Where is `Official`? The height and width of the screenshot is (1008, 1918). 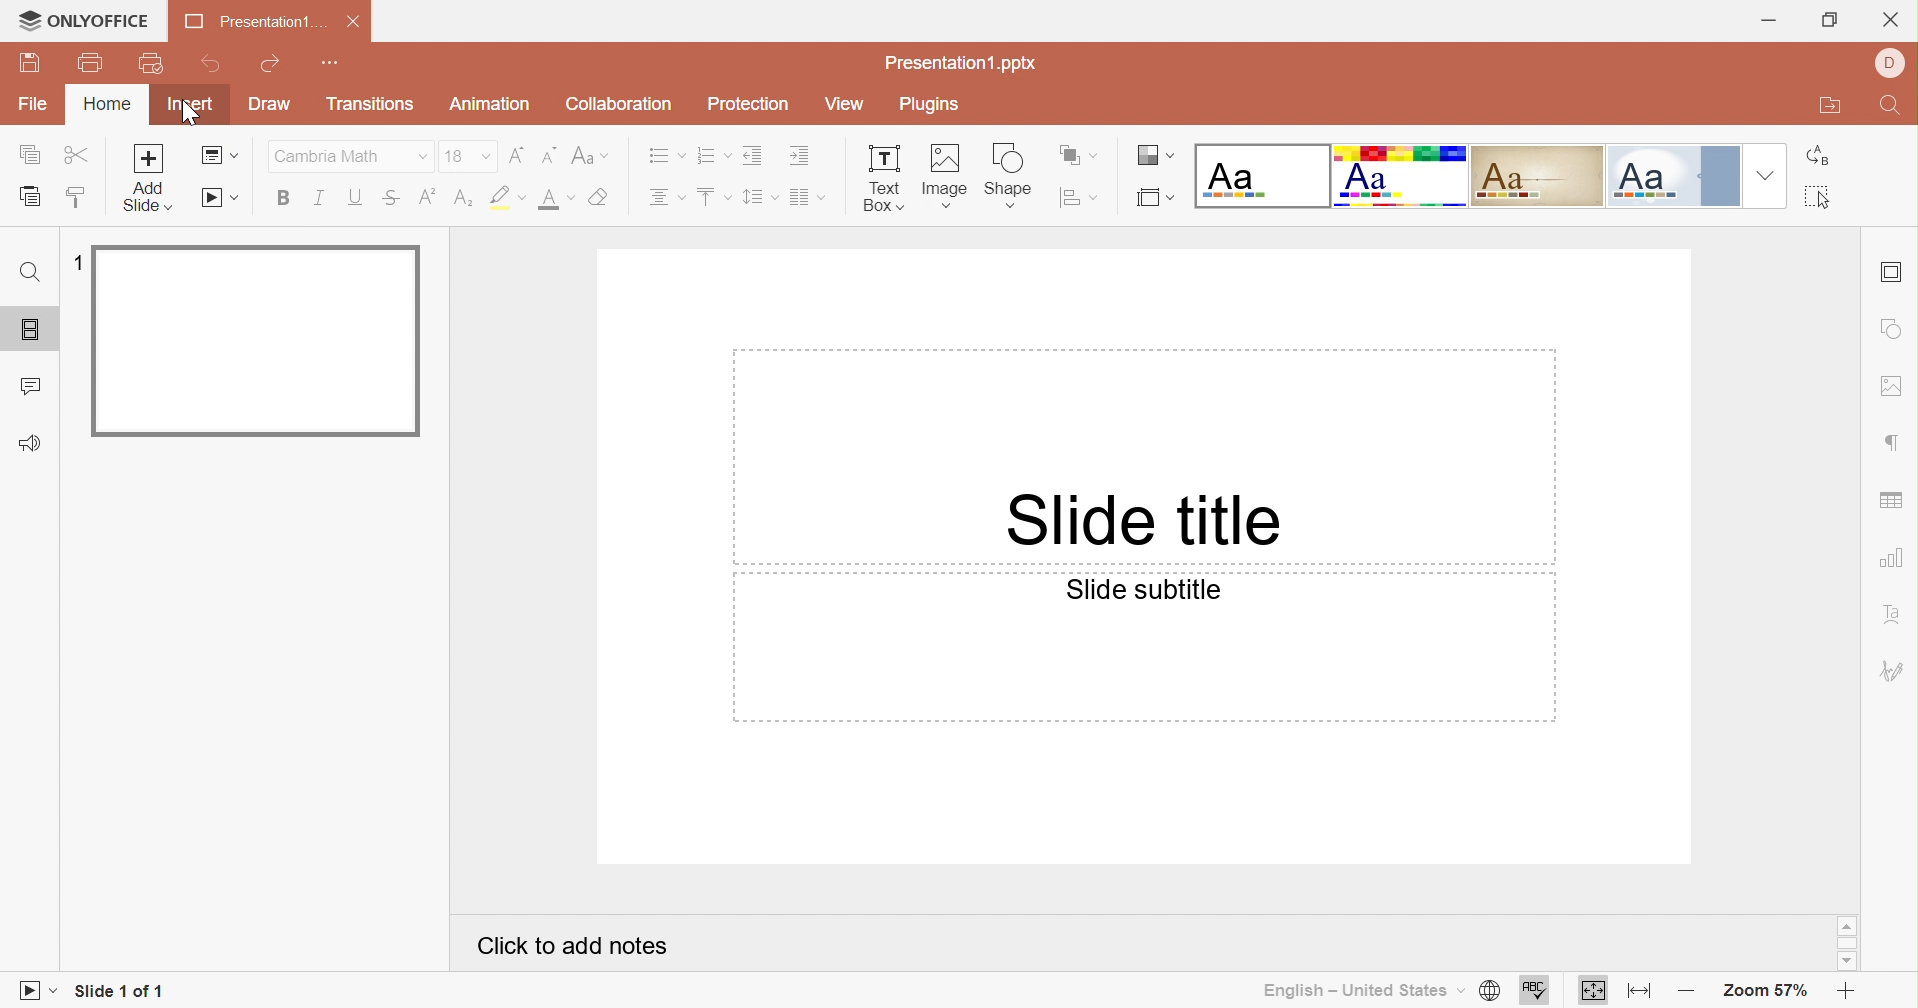 Official is located at coordinates (1672, 176).